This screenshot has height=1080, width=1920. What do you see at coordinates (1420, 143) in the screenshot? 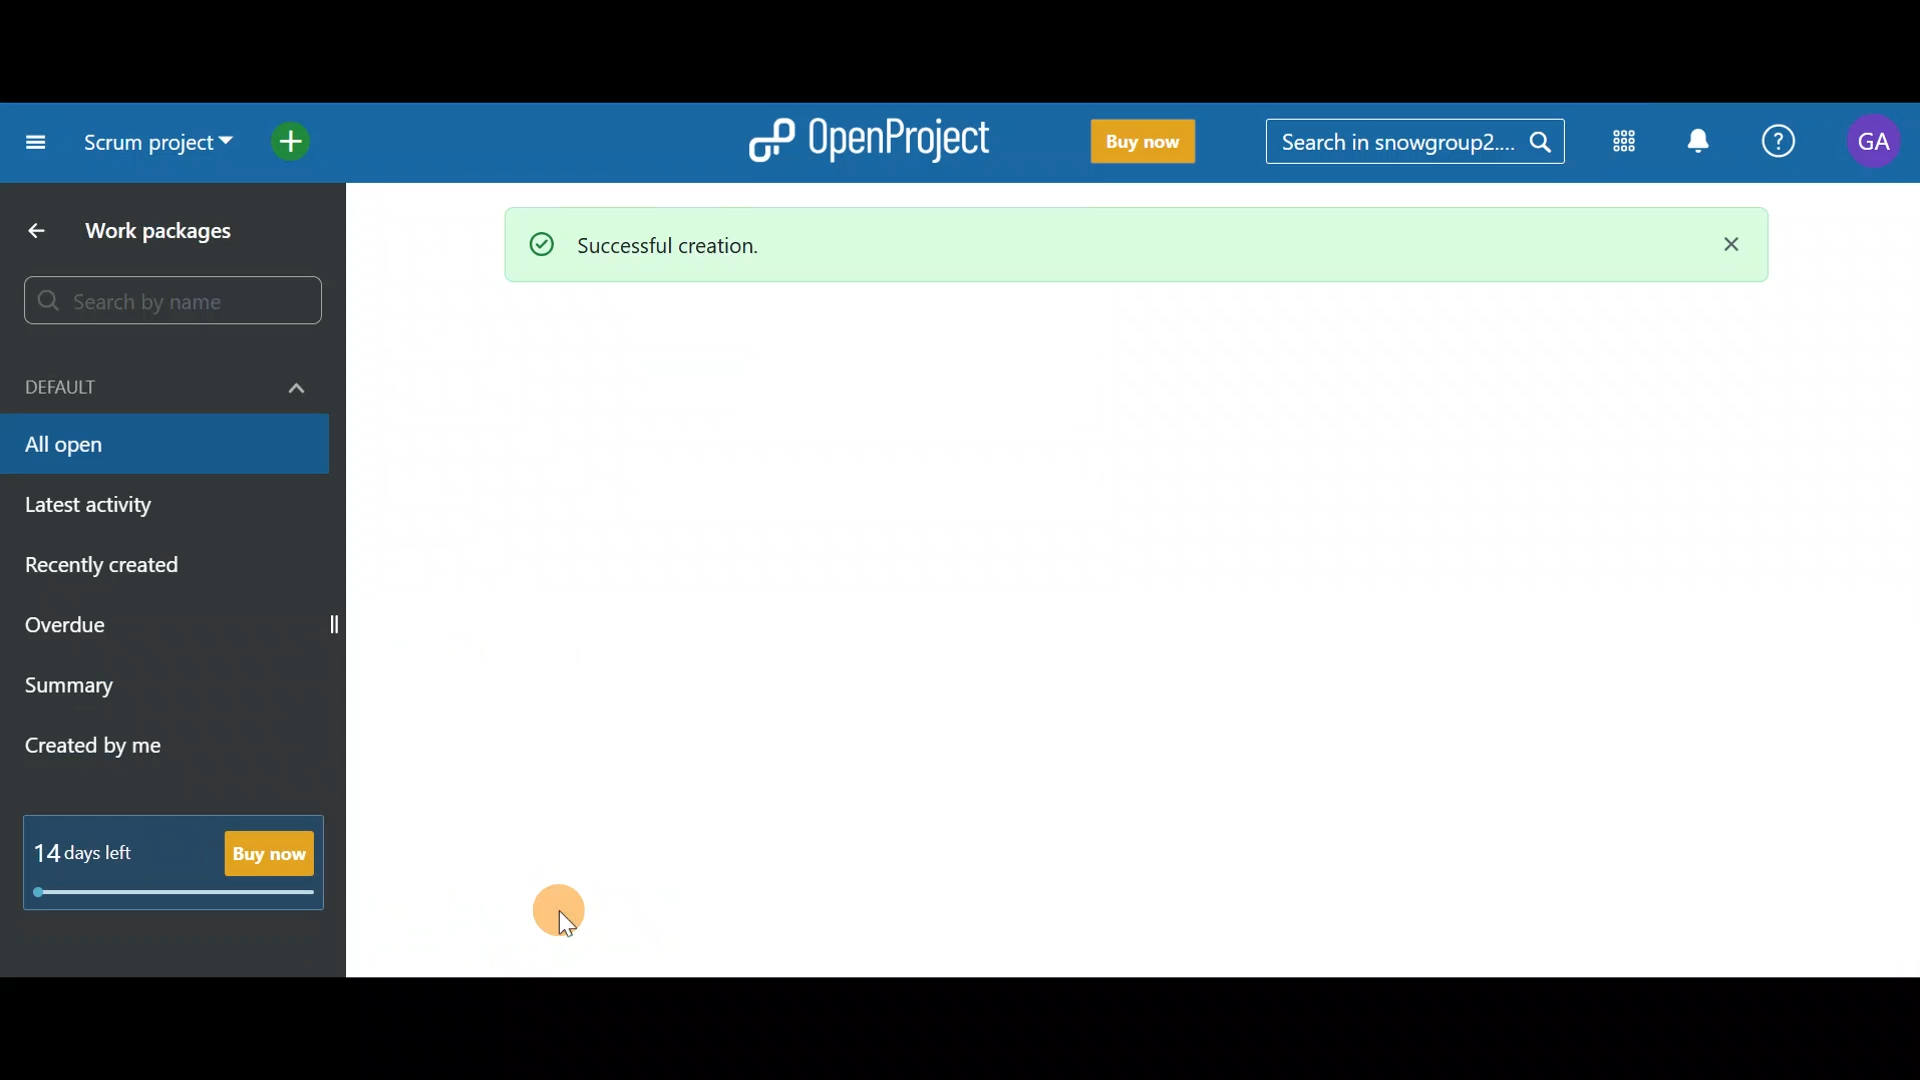
I see `Search in snowgroup?.... ` at bounding box center [1420, 143].